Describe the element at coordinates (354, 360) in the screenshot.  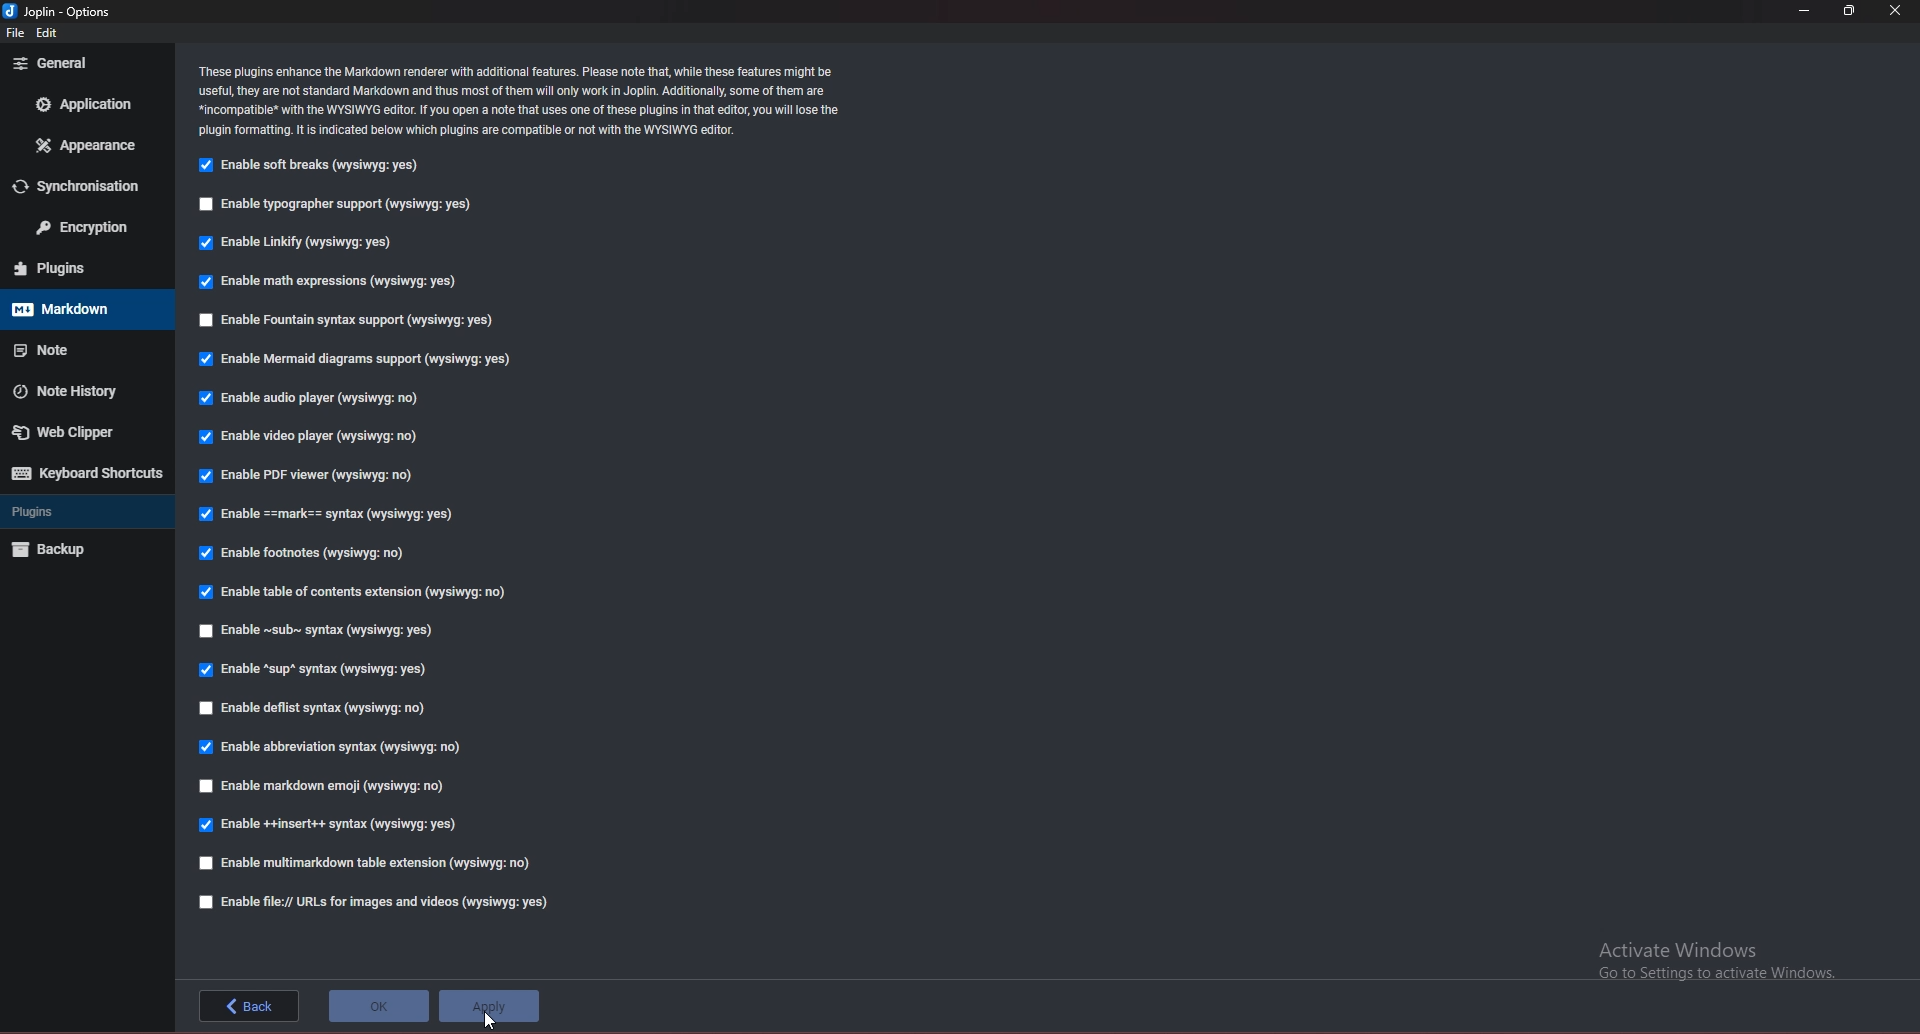
I see `enable mermaid diagrams support` at that location.